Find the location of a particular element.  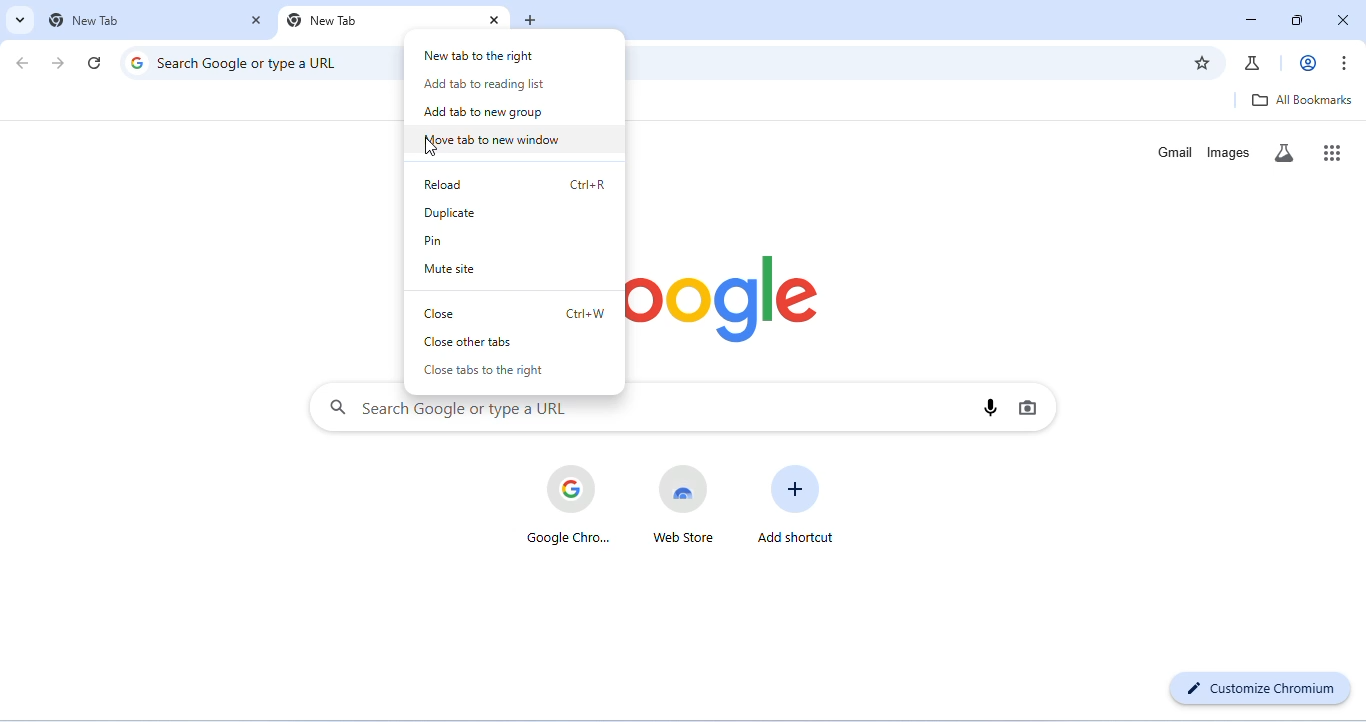

google logo is located at coordinates (727, 299).